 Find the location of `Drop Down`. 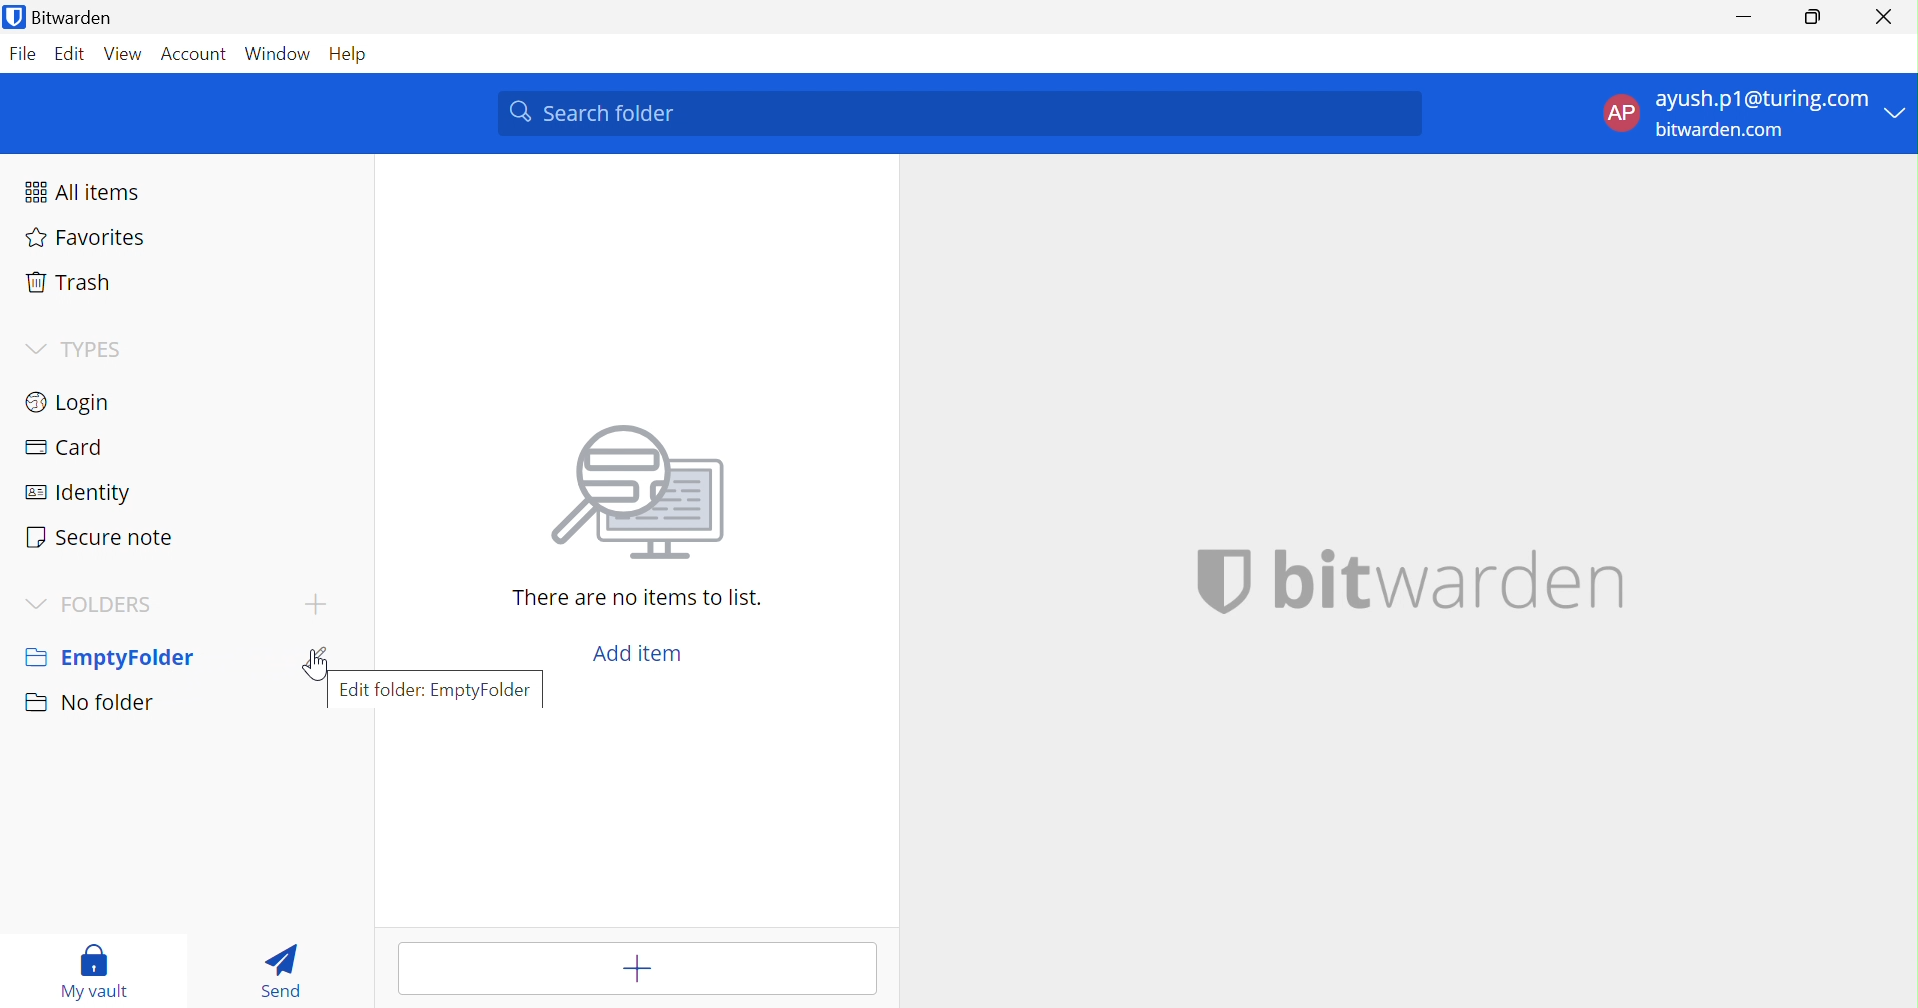

Drop Down is located at coordinates (38, 606).